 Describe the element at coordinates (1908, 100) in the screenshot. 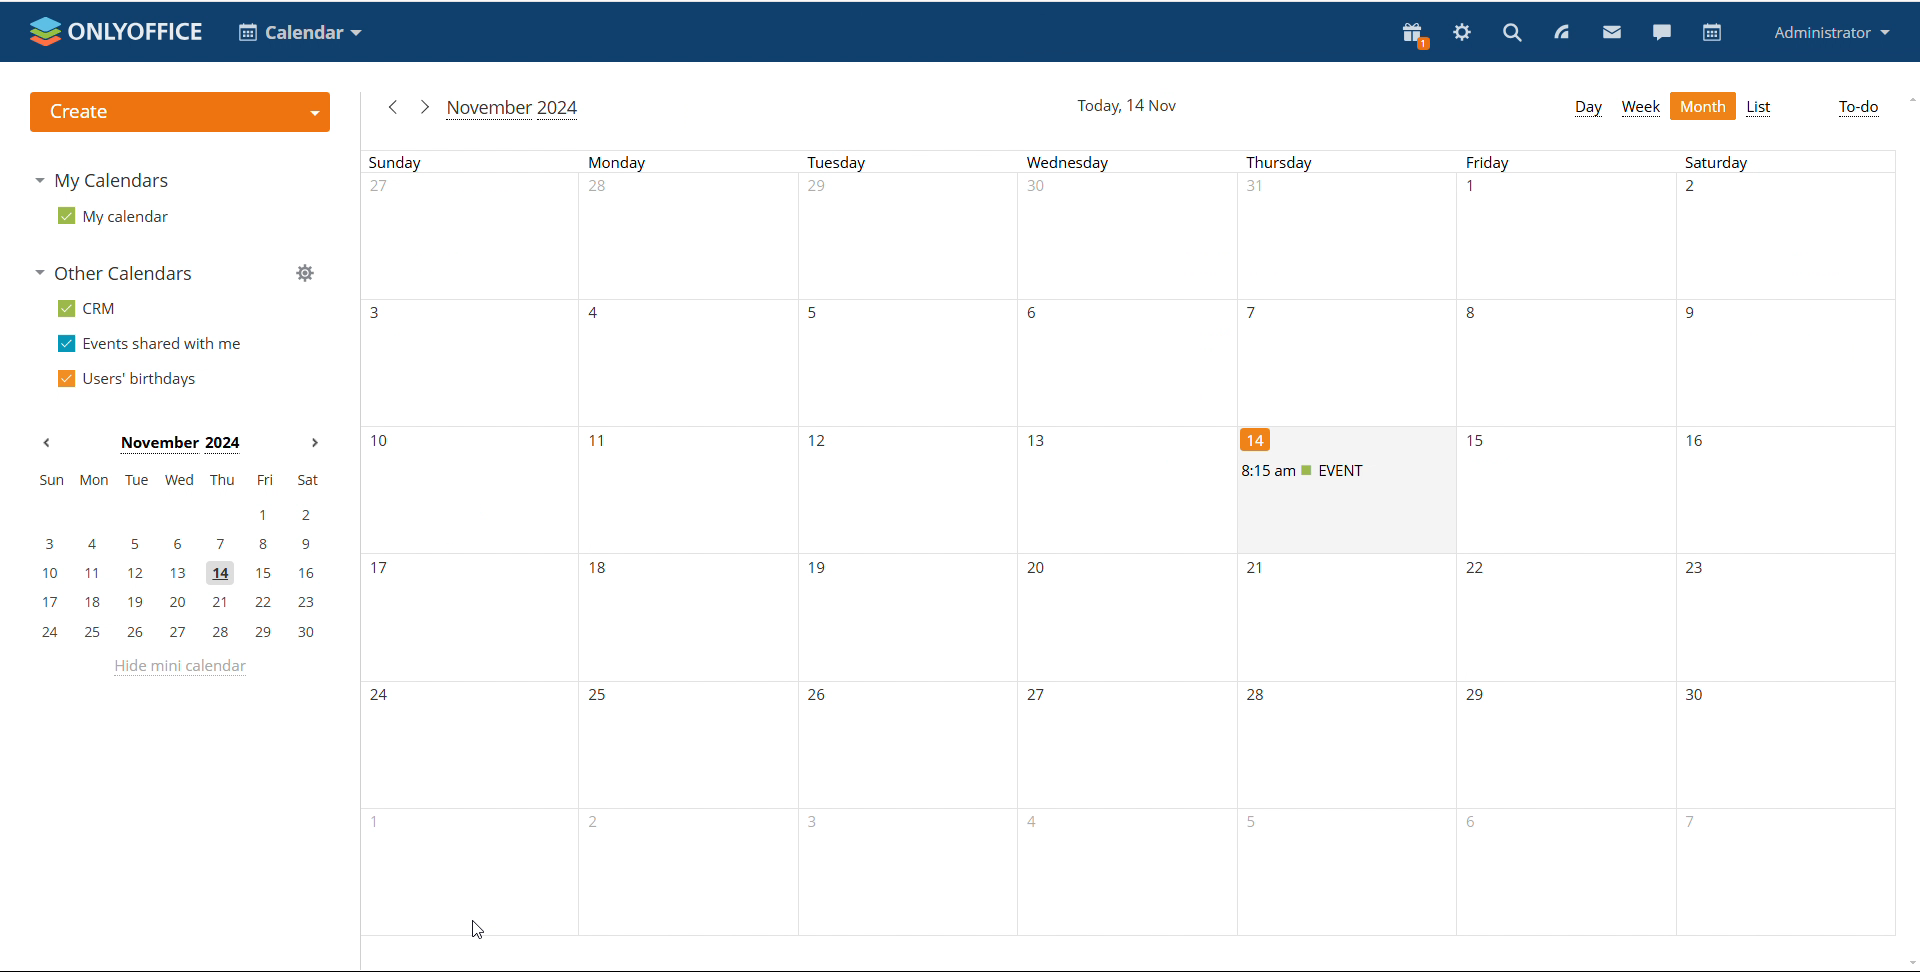

I see `scroll up` at that location.